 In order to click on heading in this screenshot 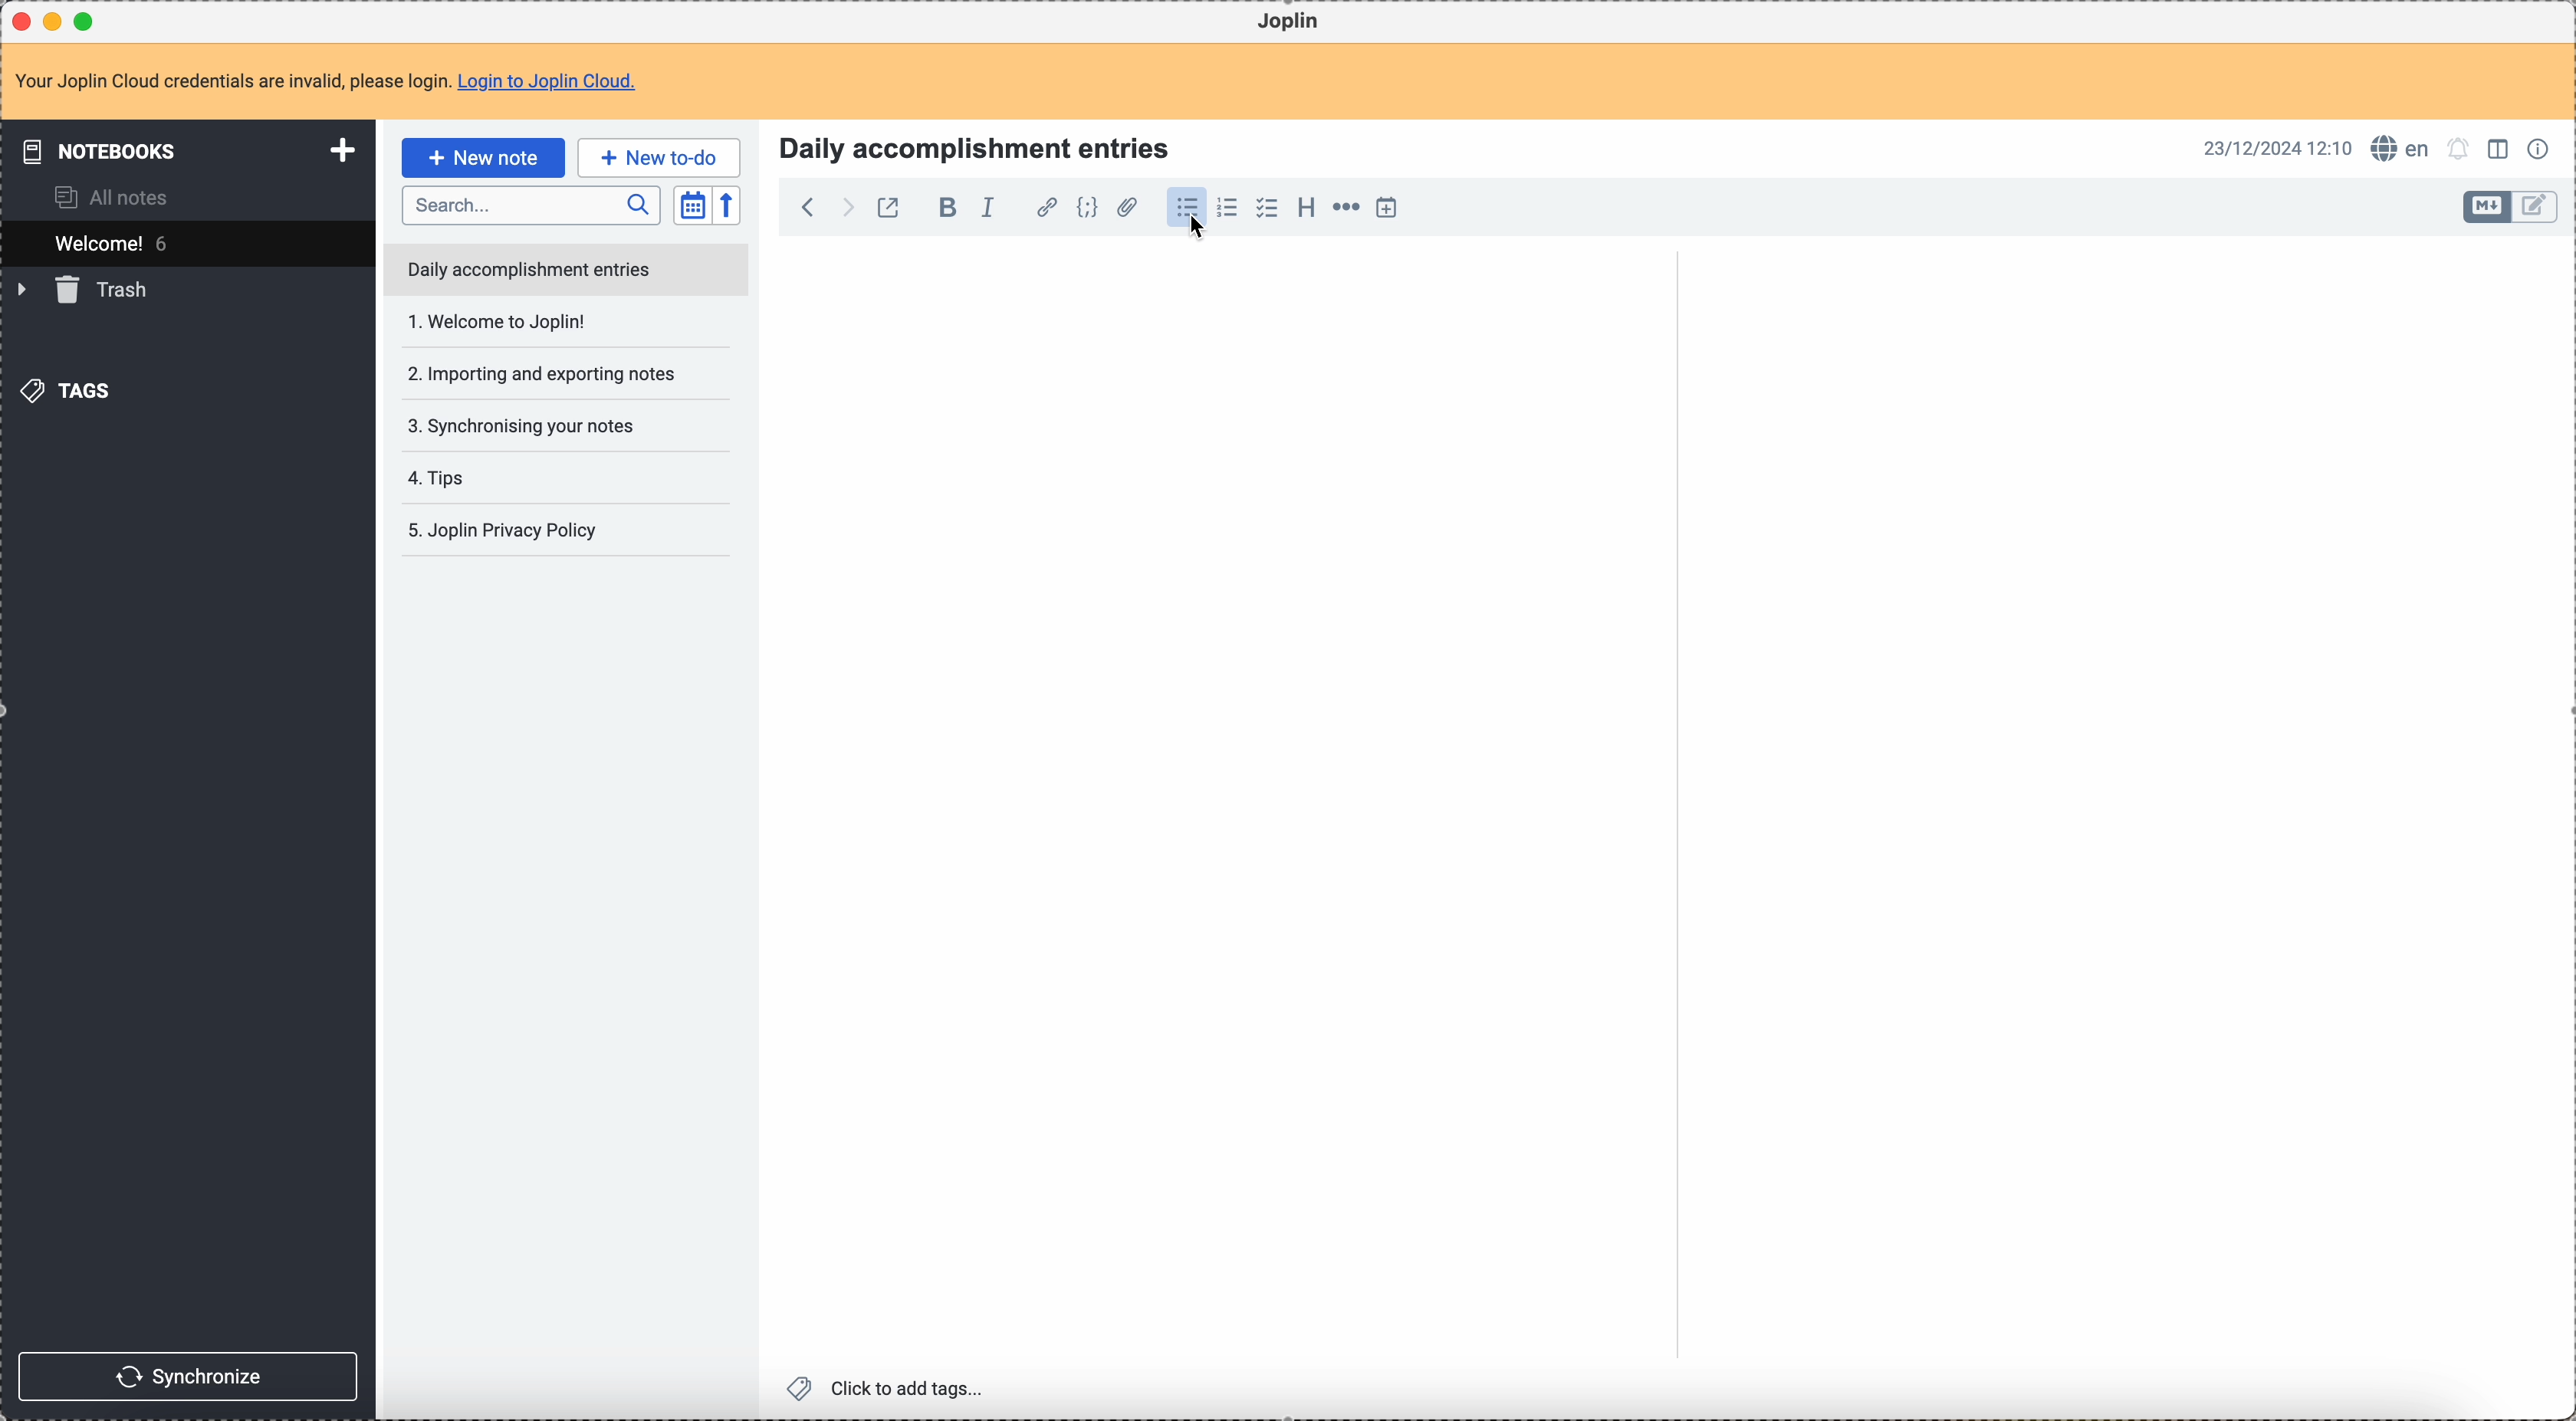, I will do `click(1306, 208)`.